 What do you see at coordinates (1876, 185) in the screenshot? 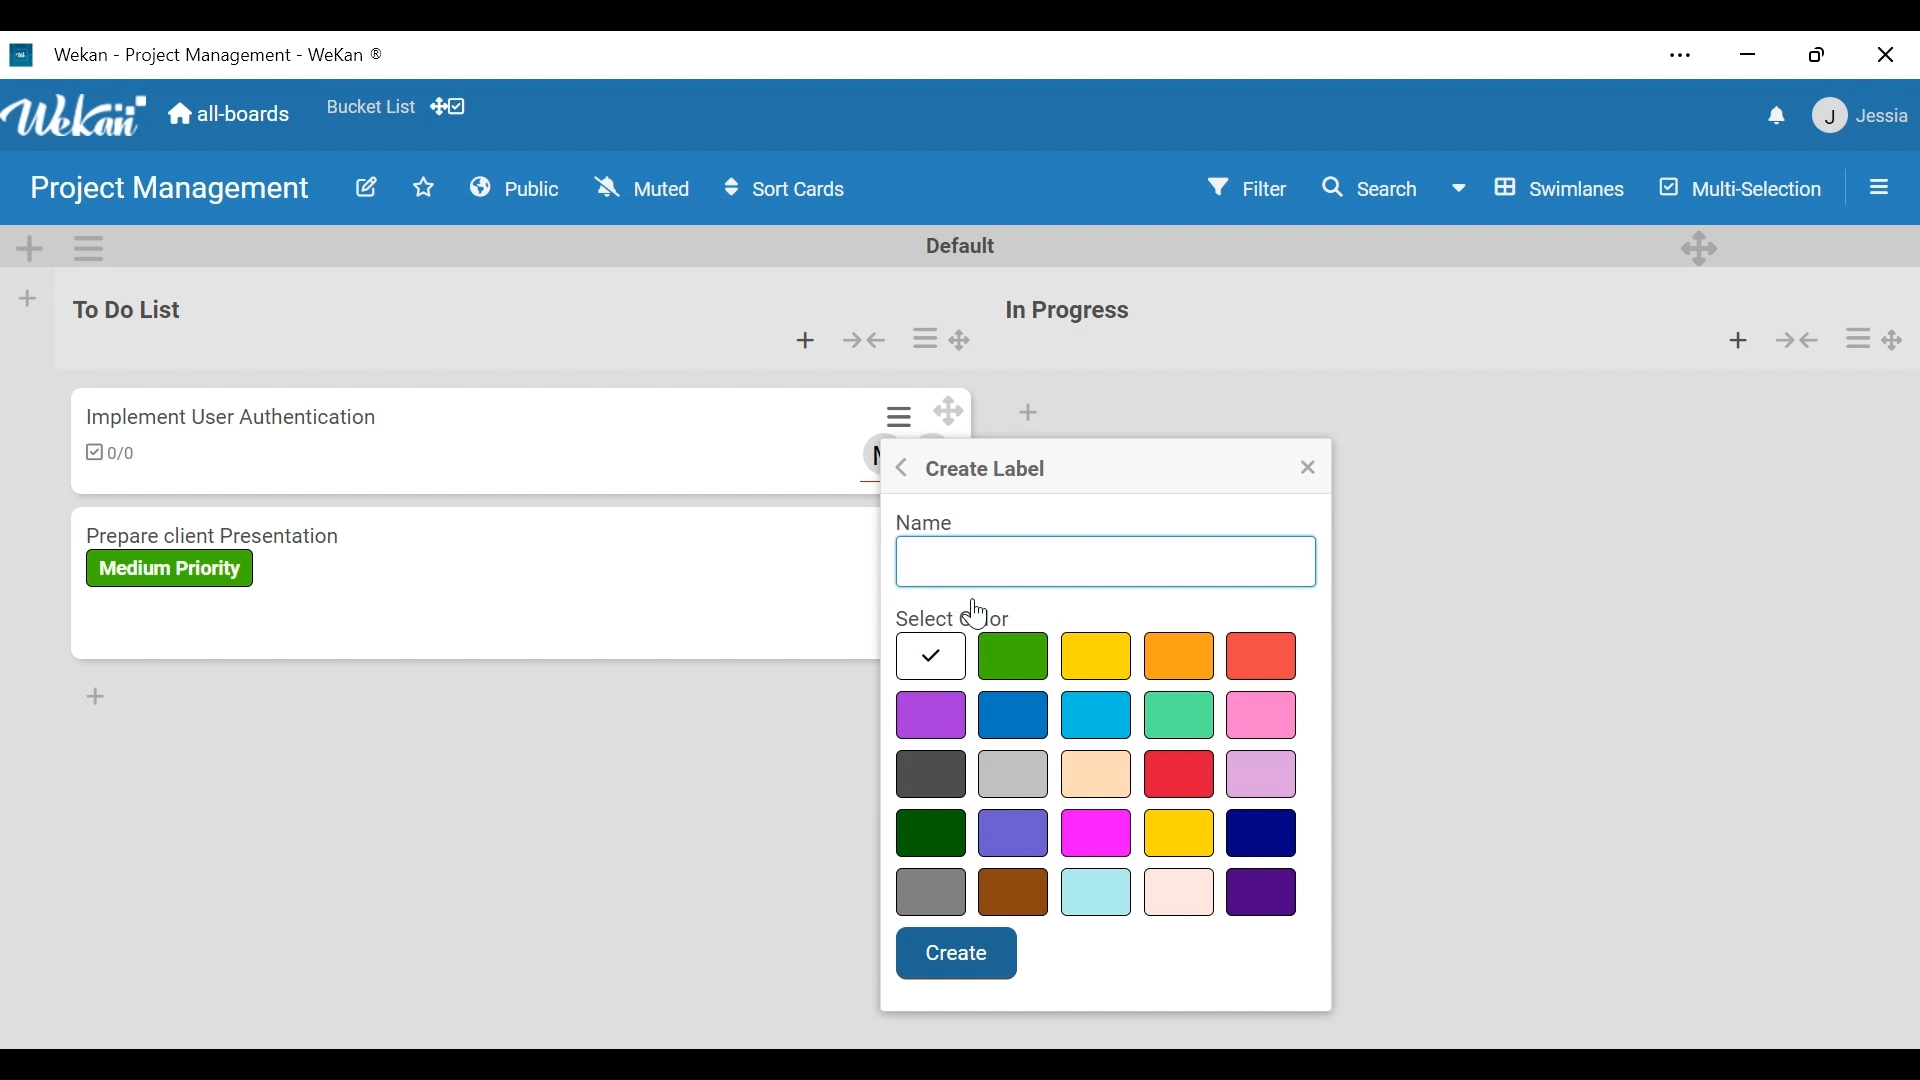
I see `Open/Close Sidebar` at bounding box center [1876, 185].